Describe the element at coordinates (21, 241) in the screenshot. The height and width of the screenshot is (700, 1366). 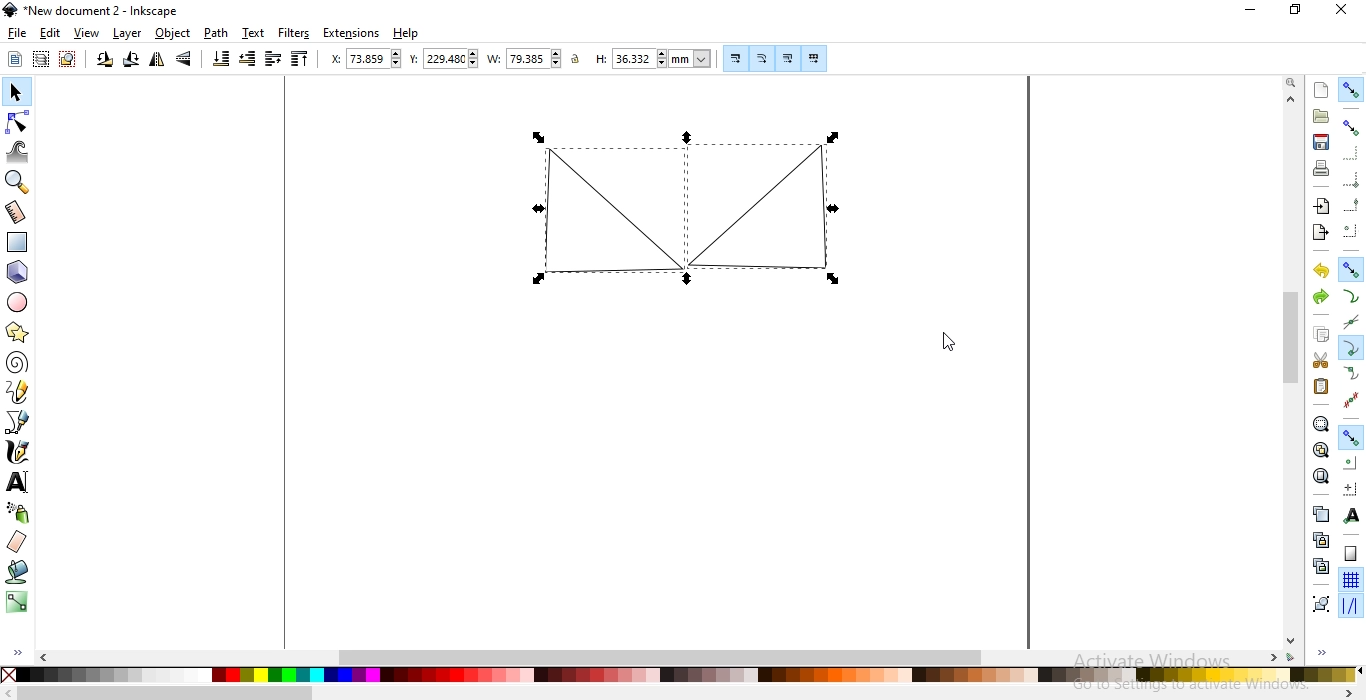
I see `create rectangle and squares` at that location.